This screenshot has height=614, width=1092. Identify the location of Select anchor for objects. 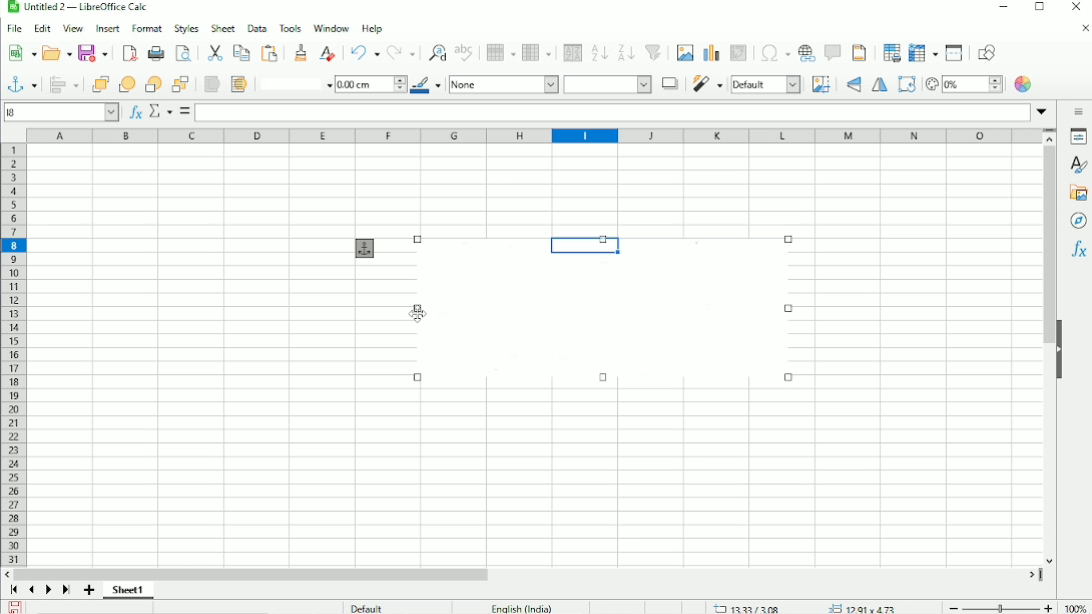
(20, 83).